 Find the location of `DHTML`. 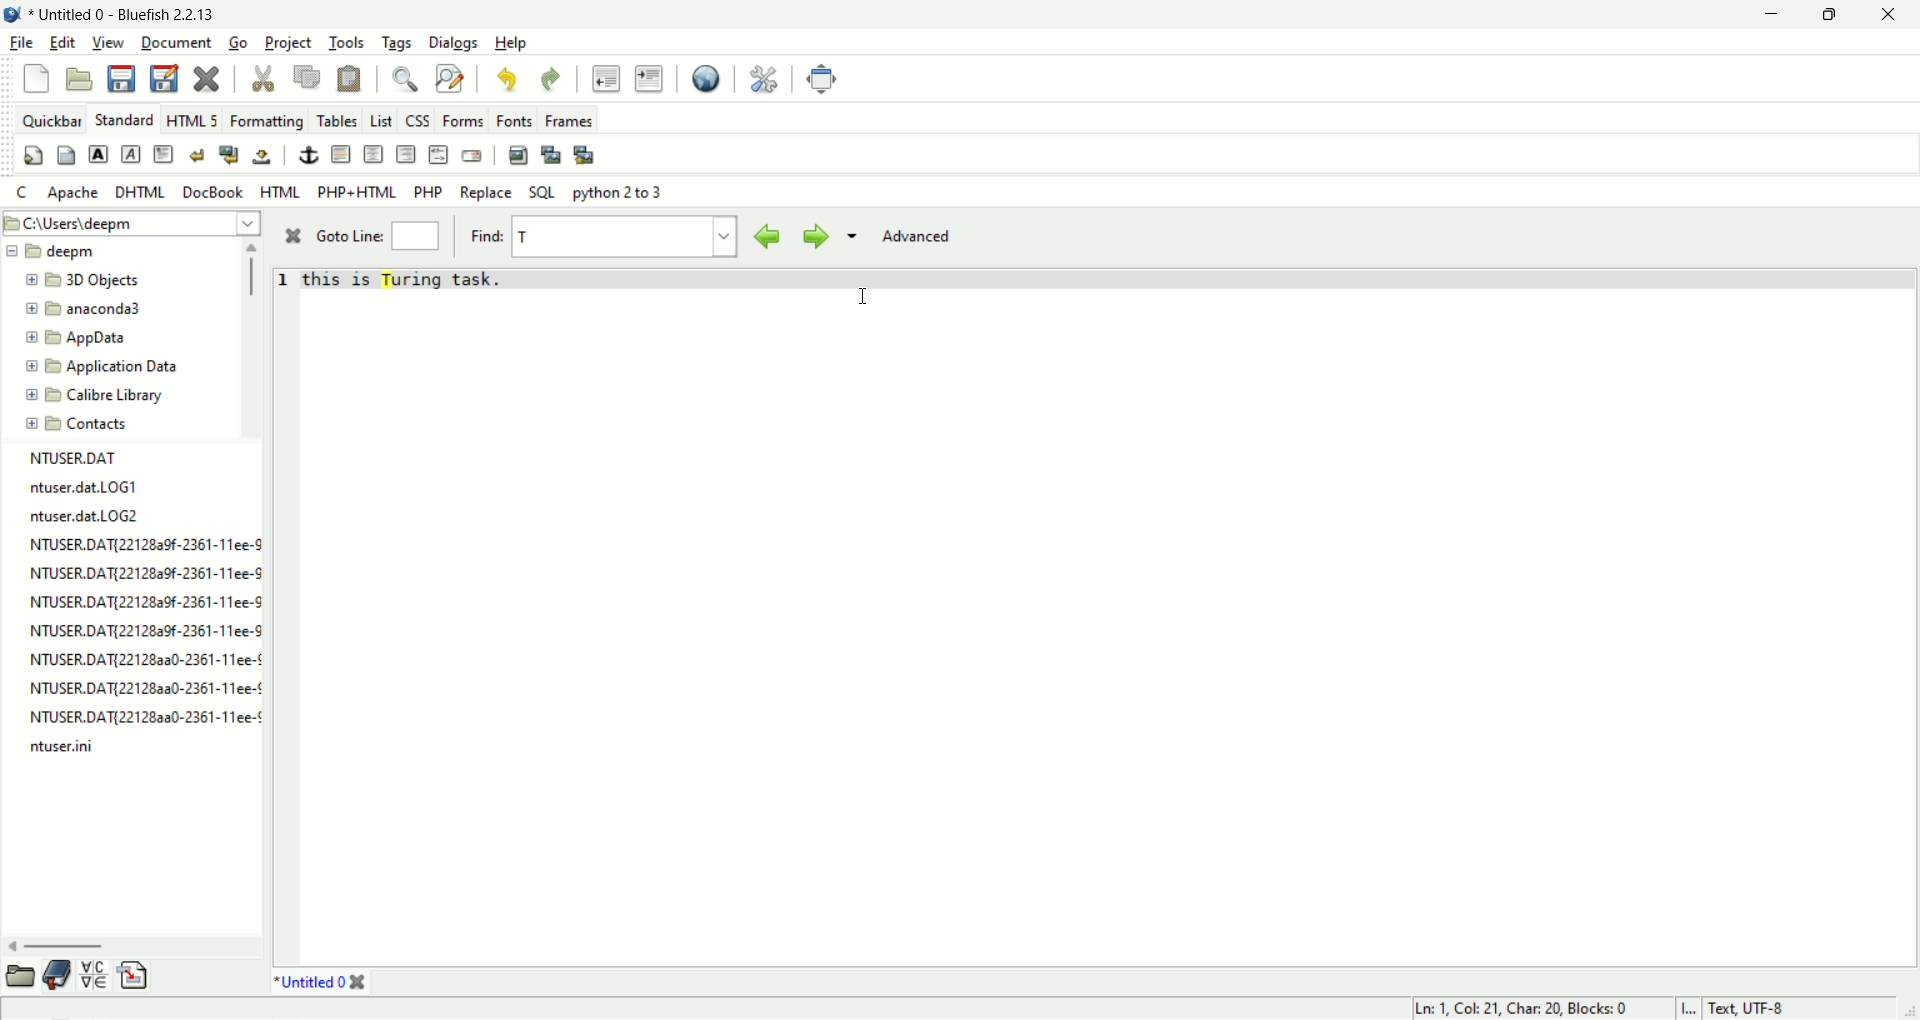

DHTML is located at coordinates (139, 192).